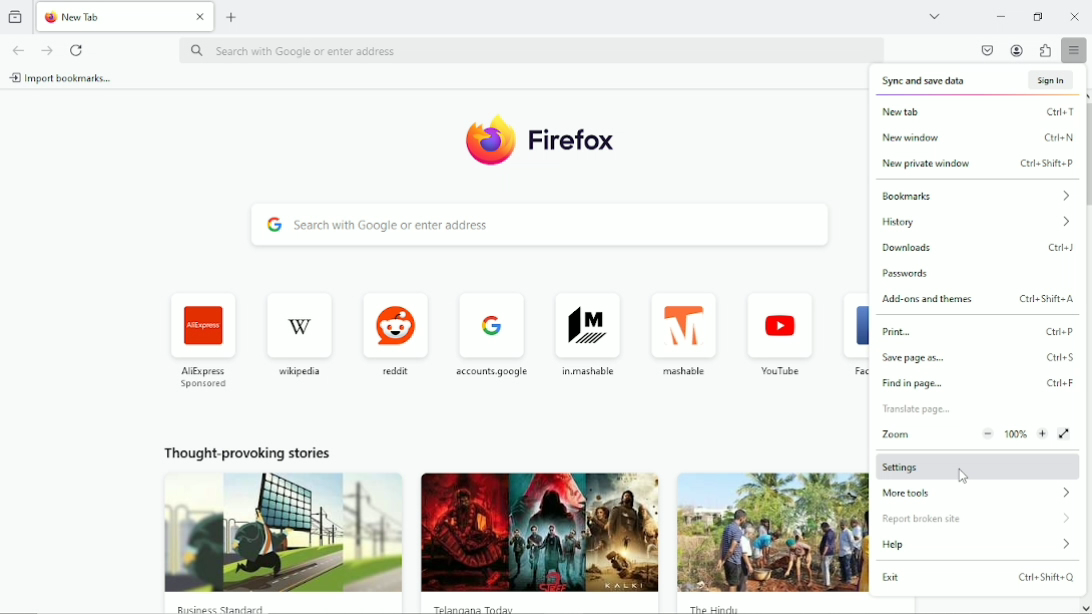  What do you see at coordinates (684, 335) in the screenshot?
I see `mashable` at bounding box center [684, 335].